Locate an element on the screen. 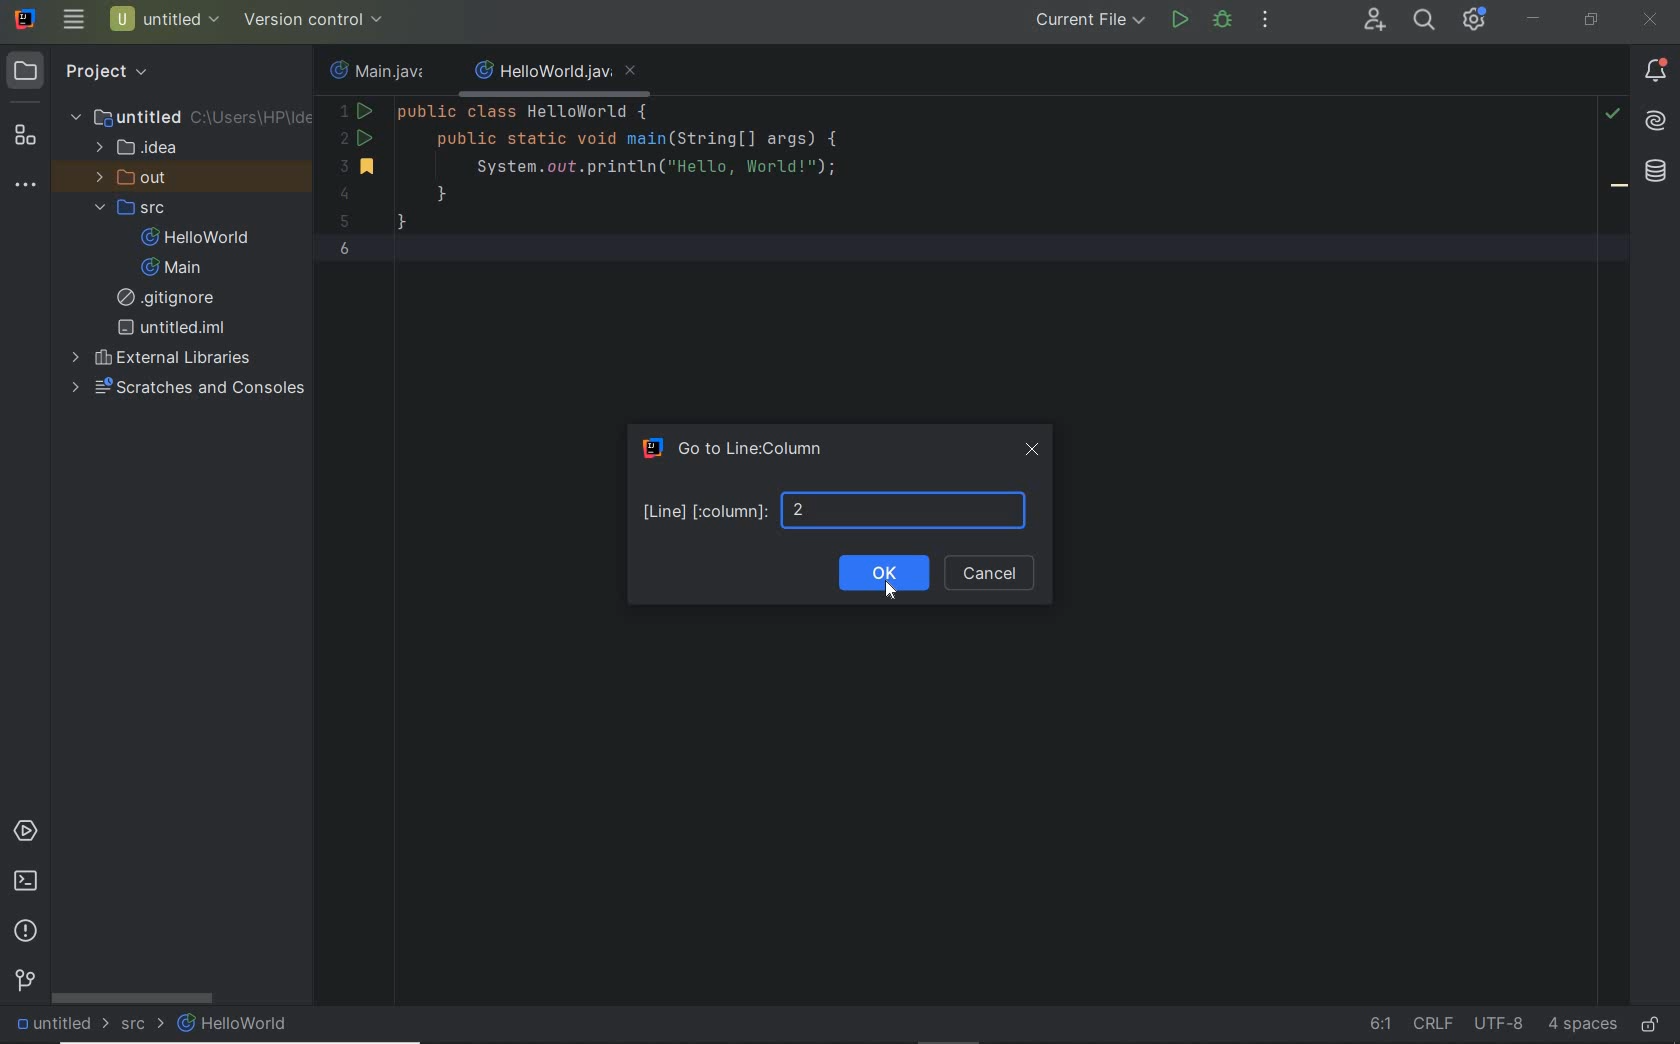 This screenshot has width=1680, height=1044. system name is located at coordinates (27, 18).